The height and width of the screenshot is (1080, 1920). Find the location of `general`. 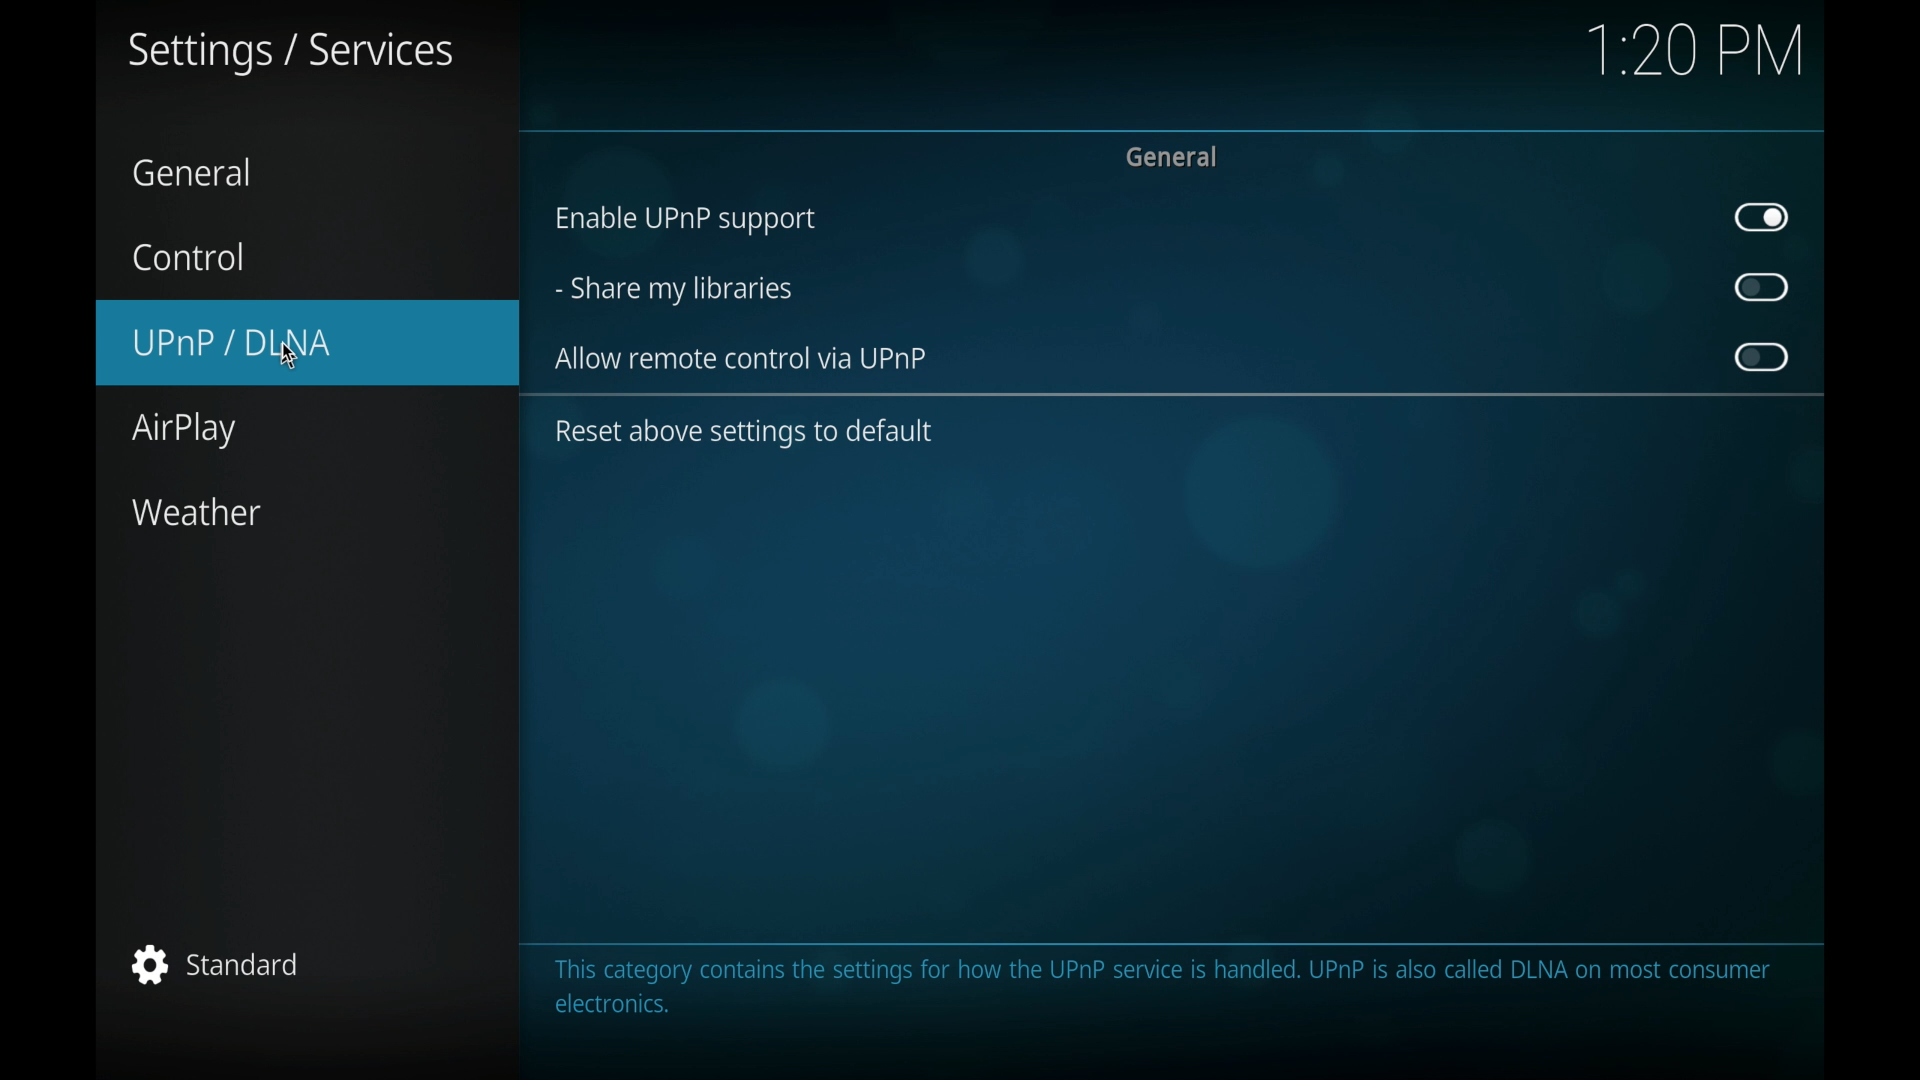

general is located at coordinates (196, 173).